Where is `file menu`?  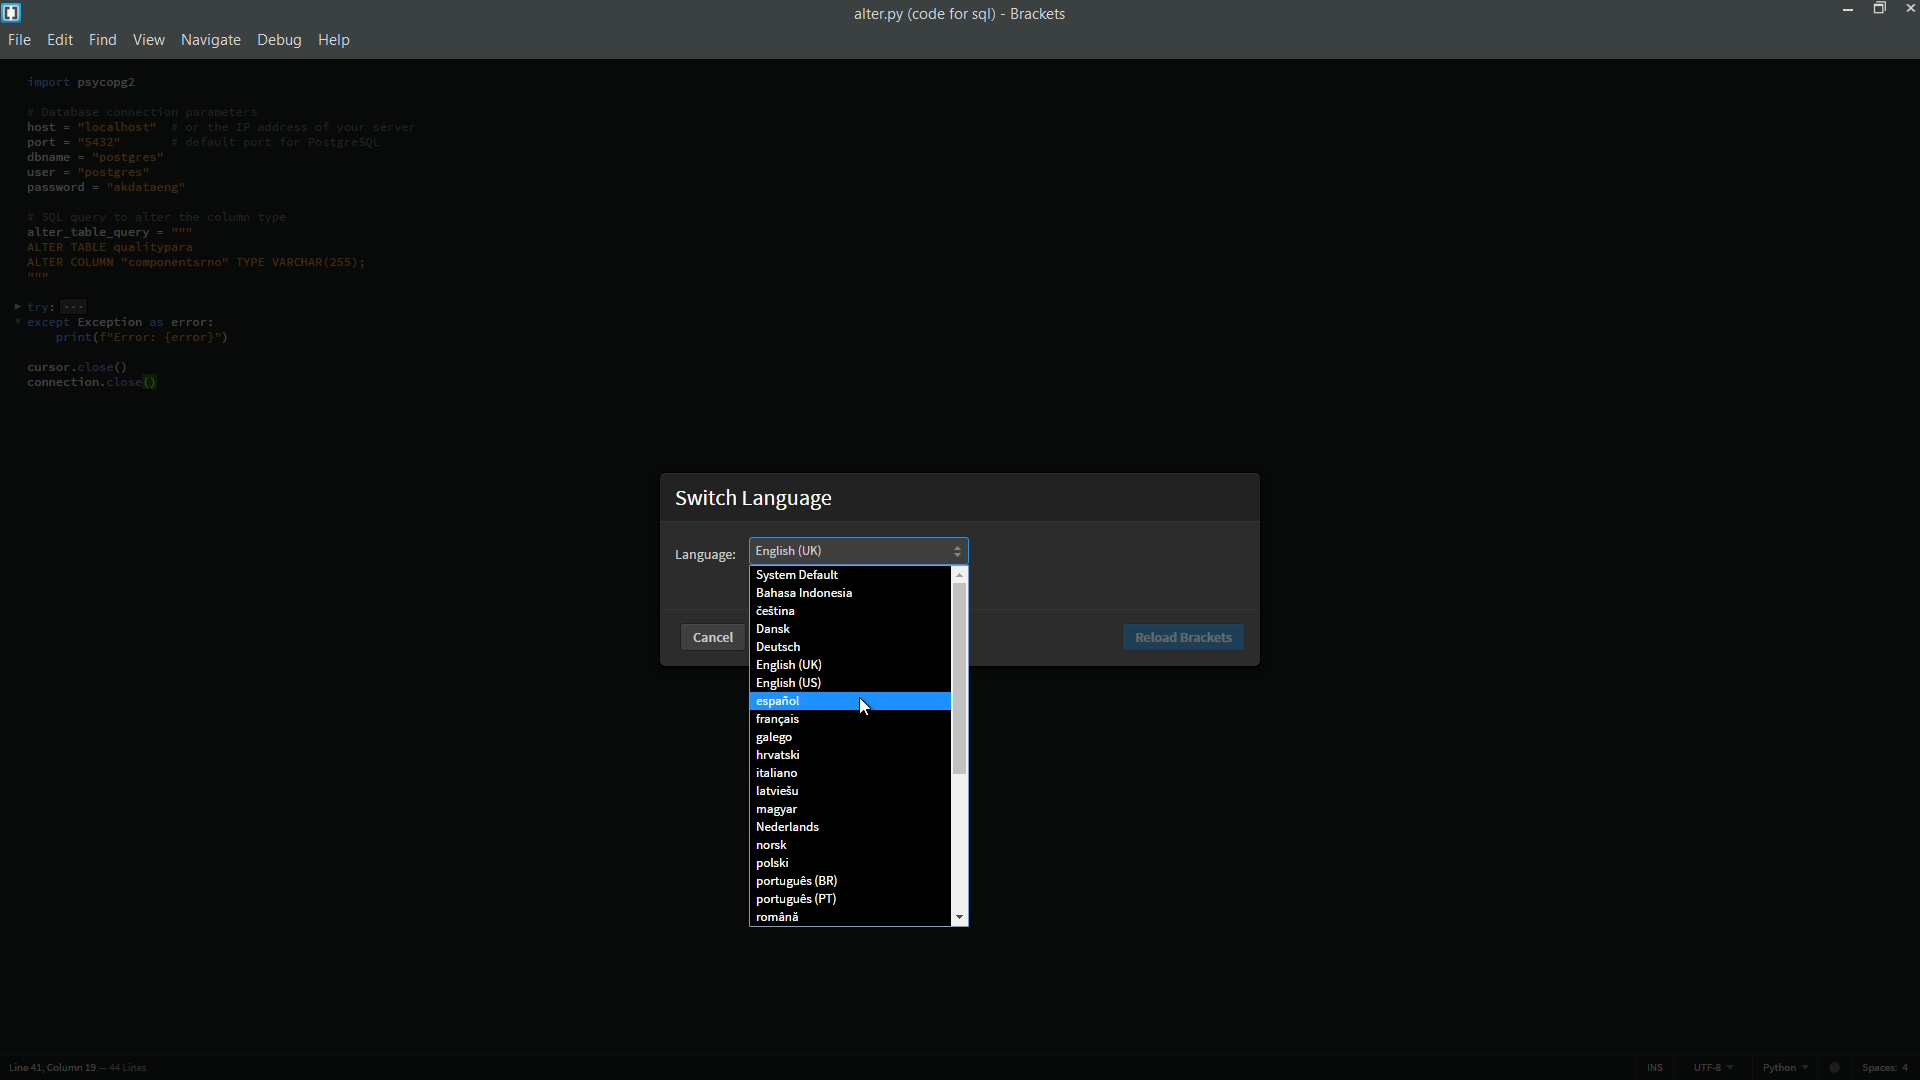
file menu is located at coordinates (16, 39).